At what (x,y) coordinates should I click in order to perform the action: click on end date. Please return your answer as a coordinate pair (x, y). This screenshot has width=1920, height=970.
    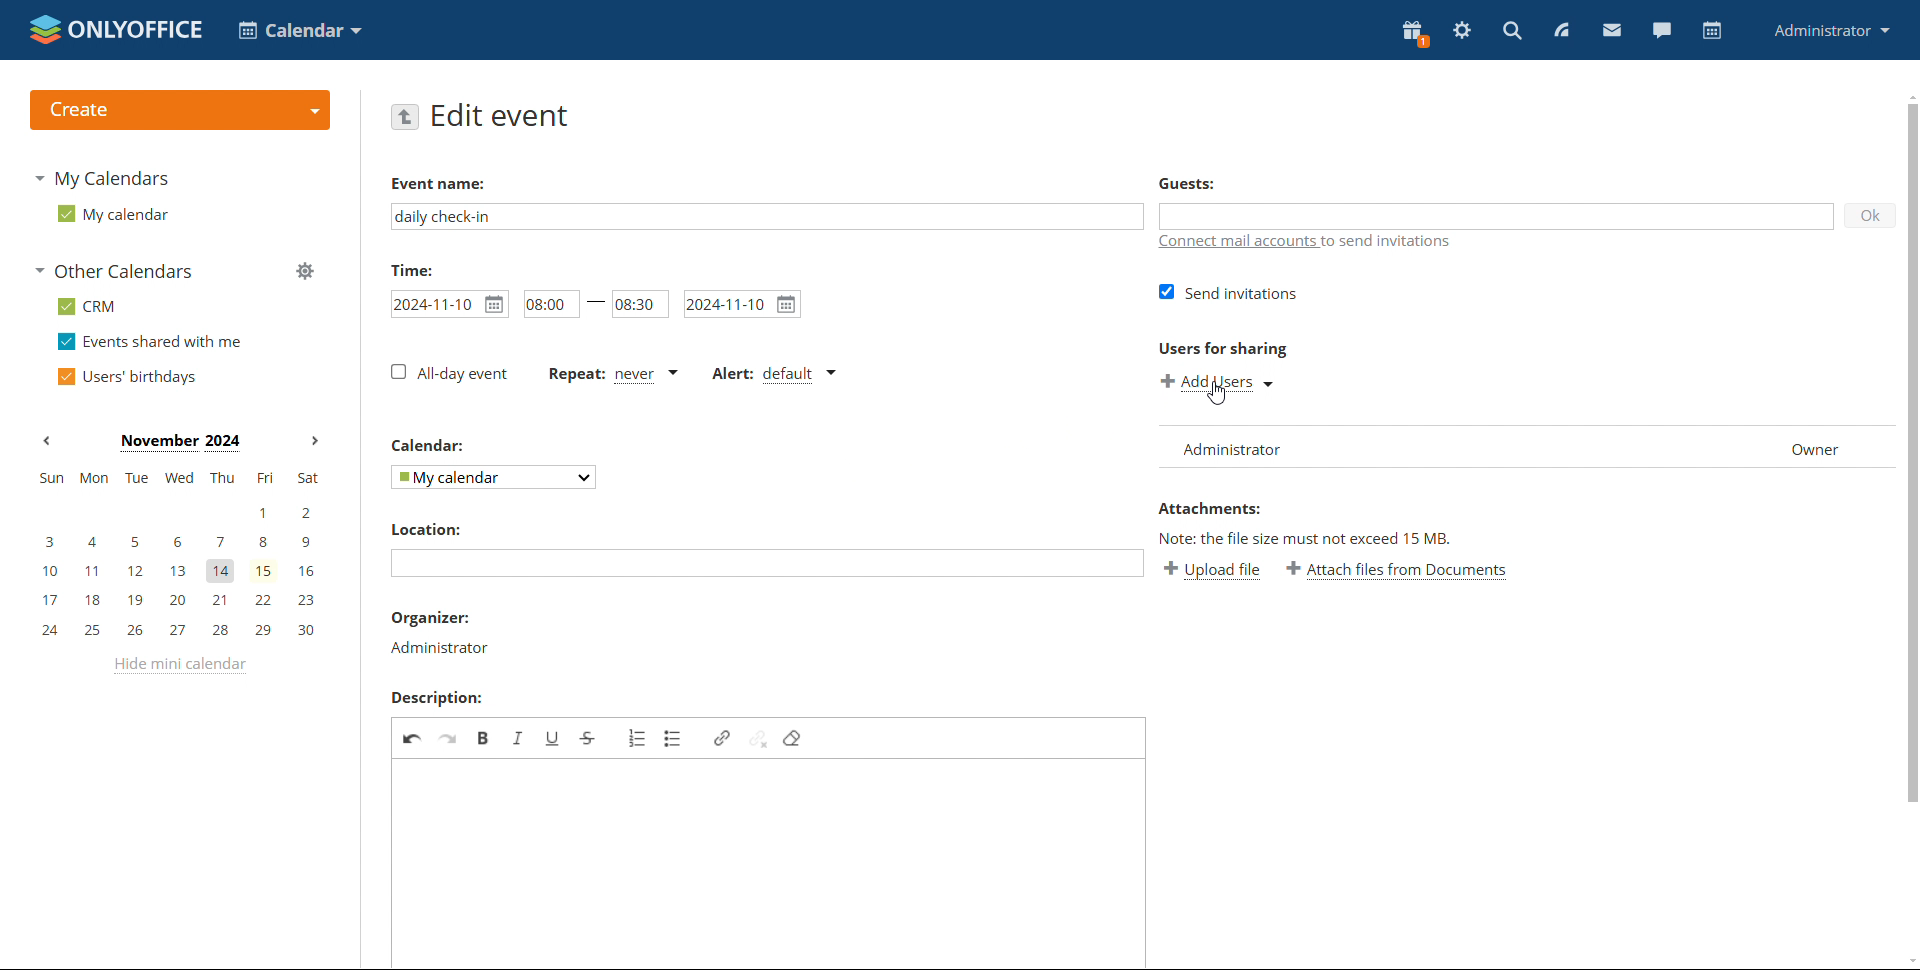
    Looking at the image, I should click on (743, 303).